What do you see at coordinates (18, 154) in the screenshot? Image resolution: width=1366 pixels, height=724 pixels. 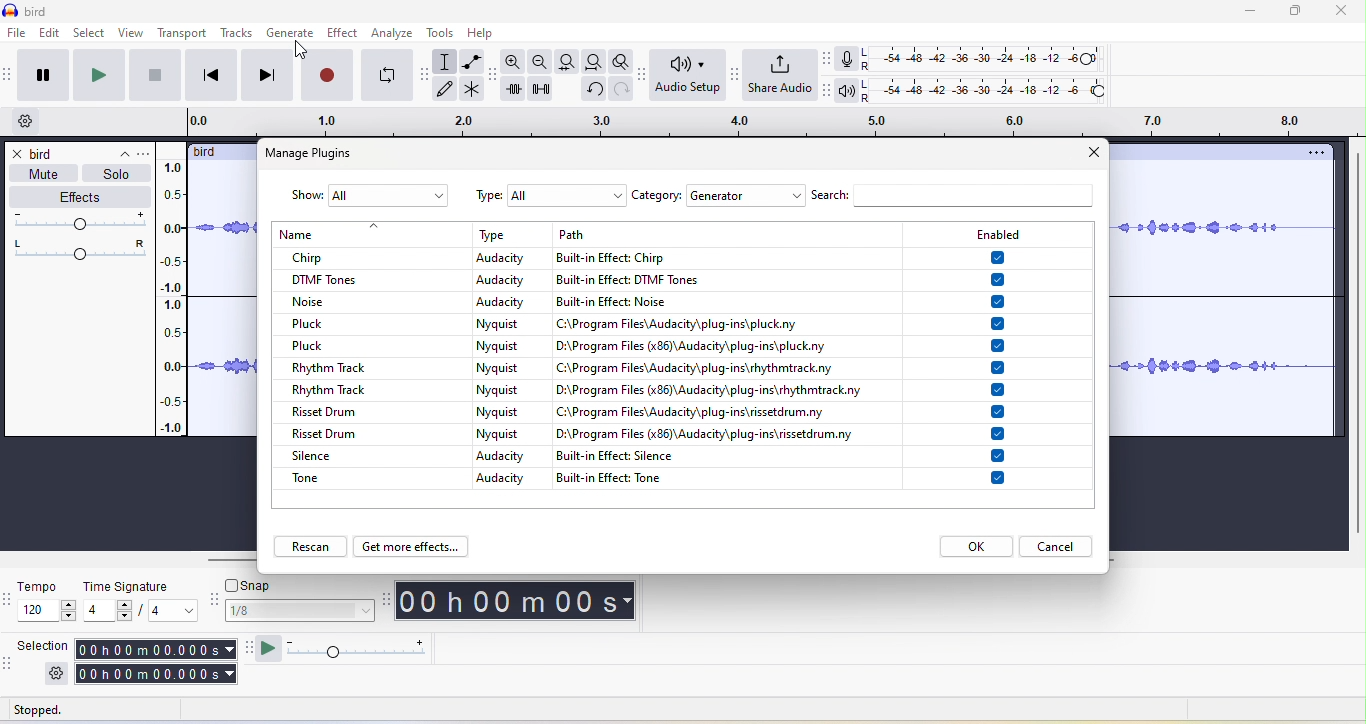 I see `close` at bounding box center [18, 154].